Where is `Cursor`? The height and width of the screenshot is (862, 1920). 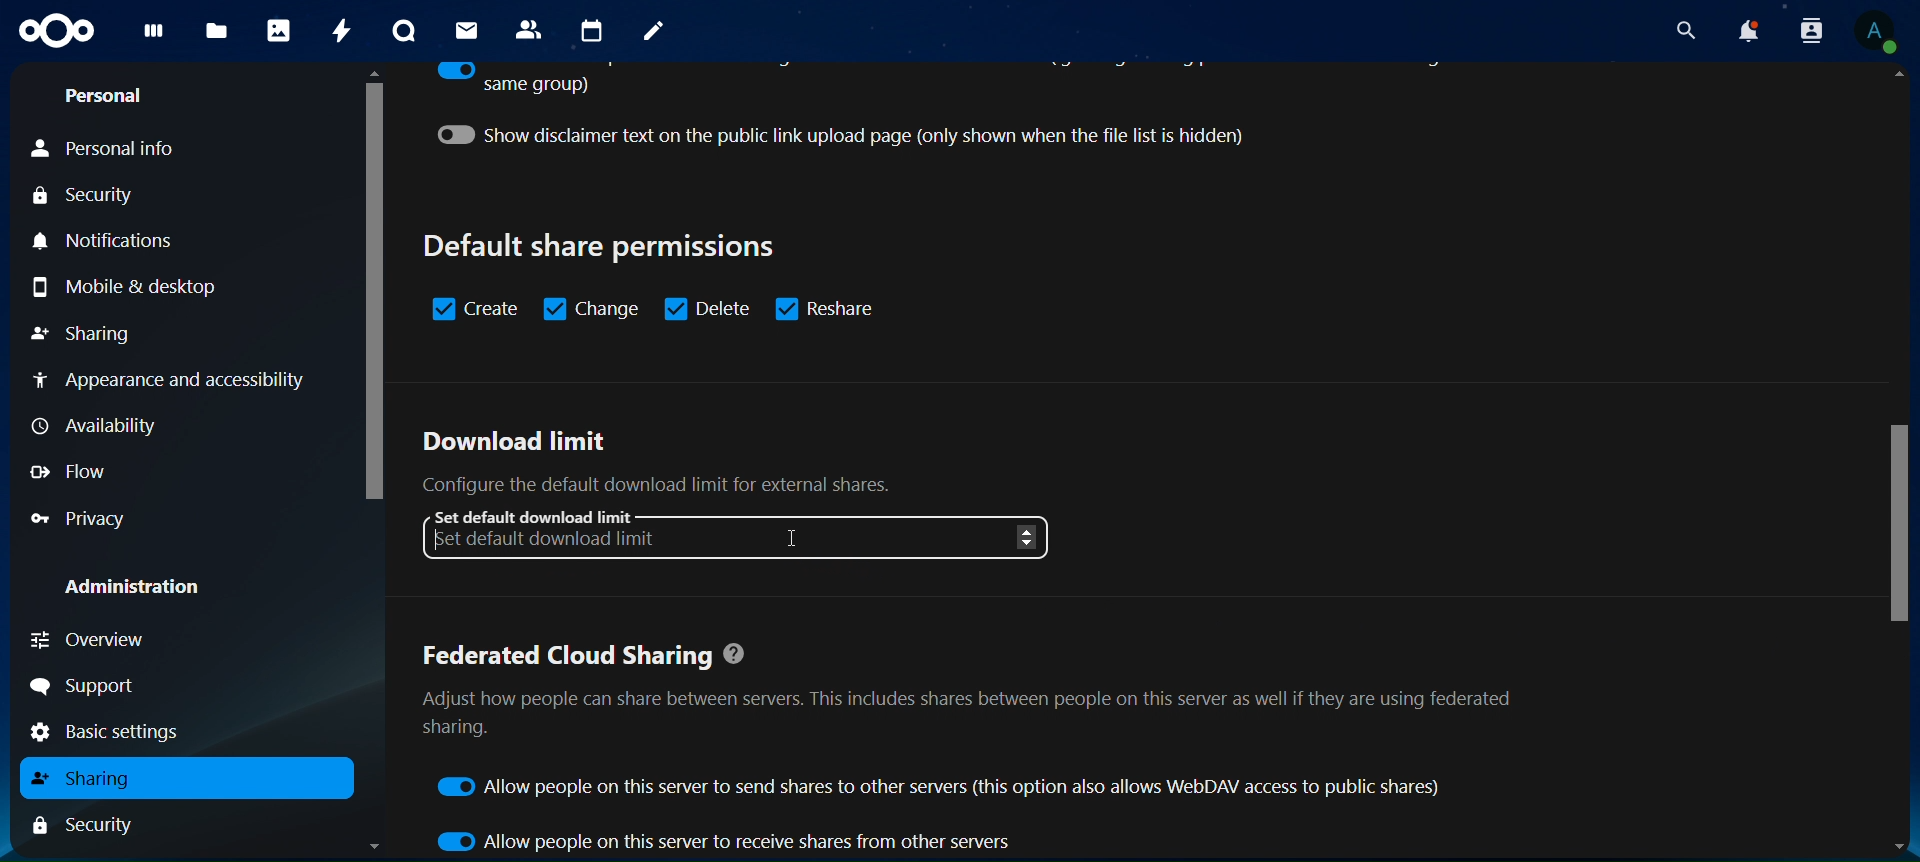
Cursor is located at coordinates (798, 546).